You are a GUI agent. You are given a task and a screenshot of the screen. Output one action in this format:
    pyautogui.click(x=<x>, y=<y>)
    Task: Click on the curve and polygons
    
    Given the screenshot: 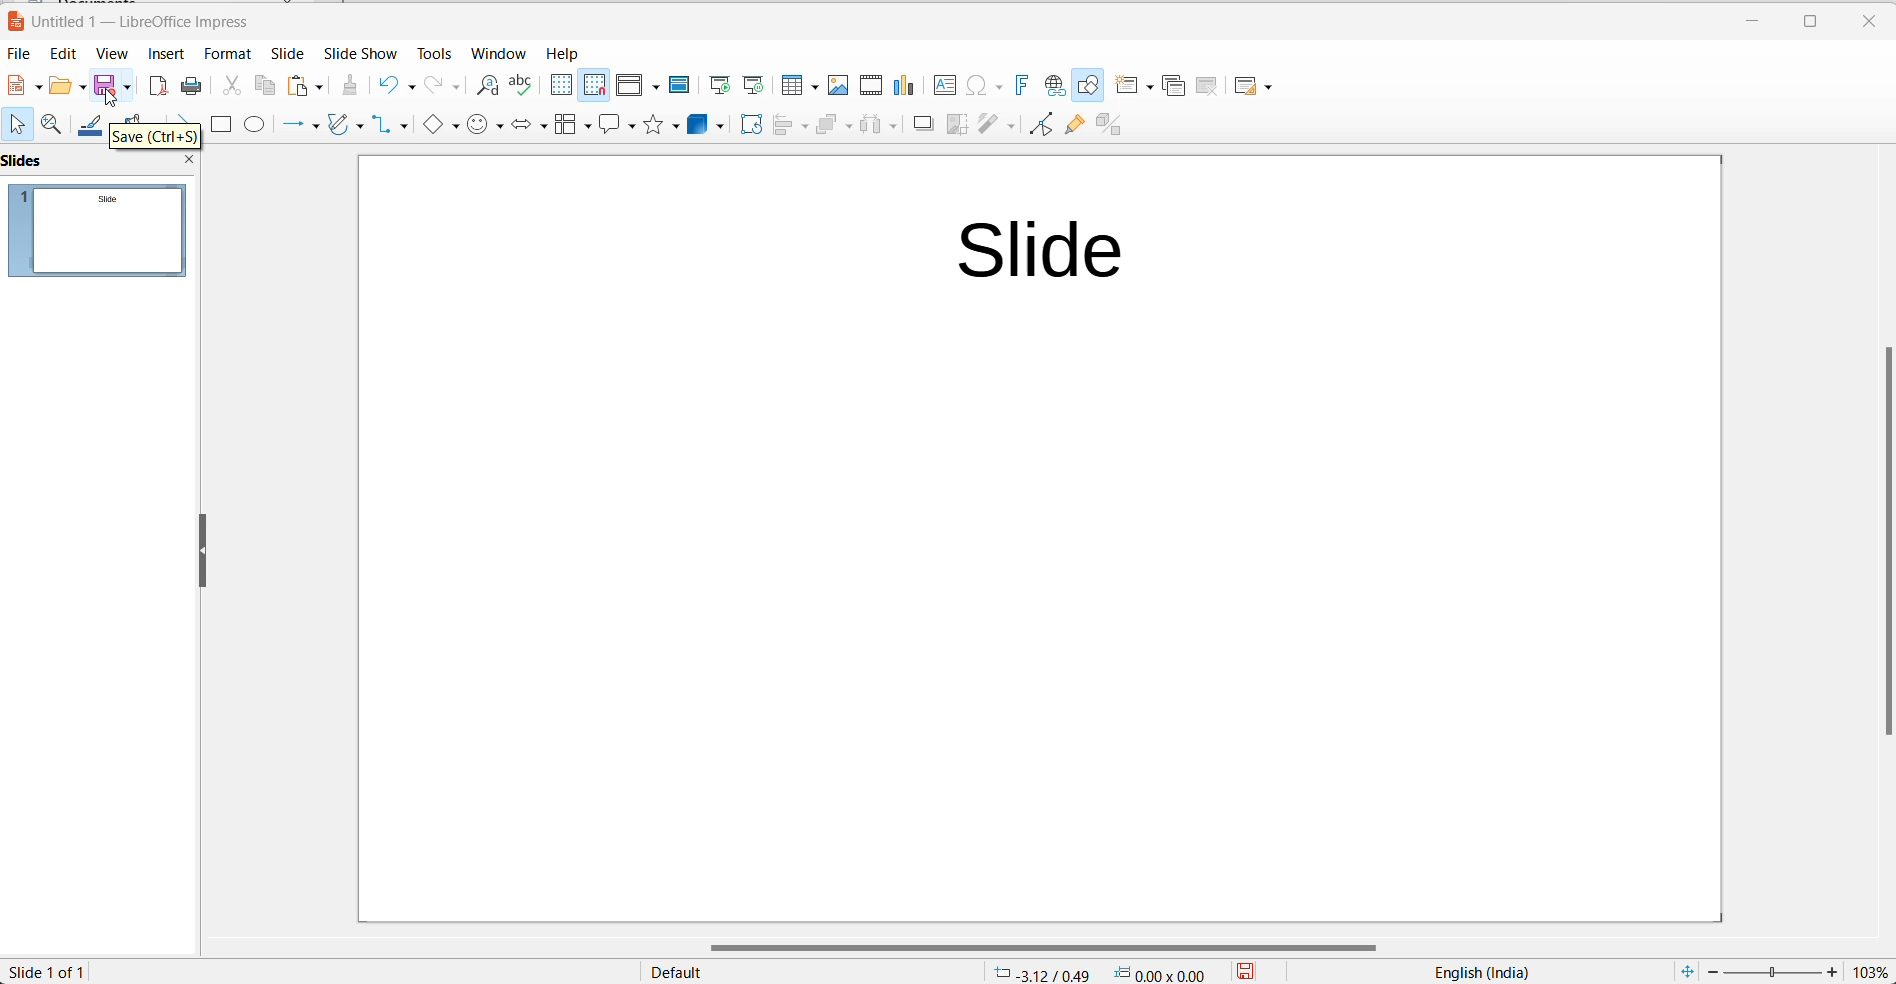 What is the action you would take?
    pyautogui.click(x=347, y=127)
    